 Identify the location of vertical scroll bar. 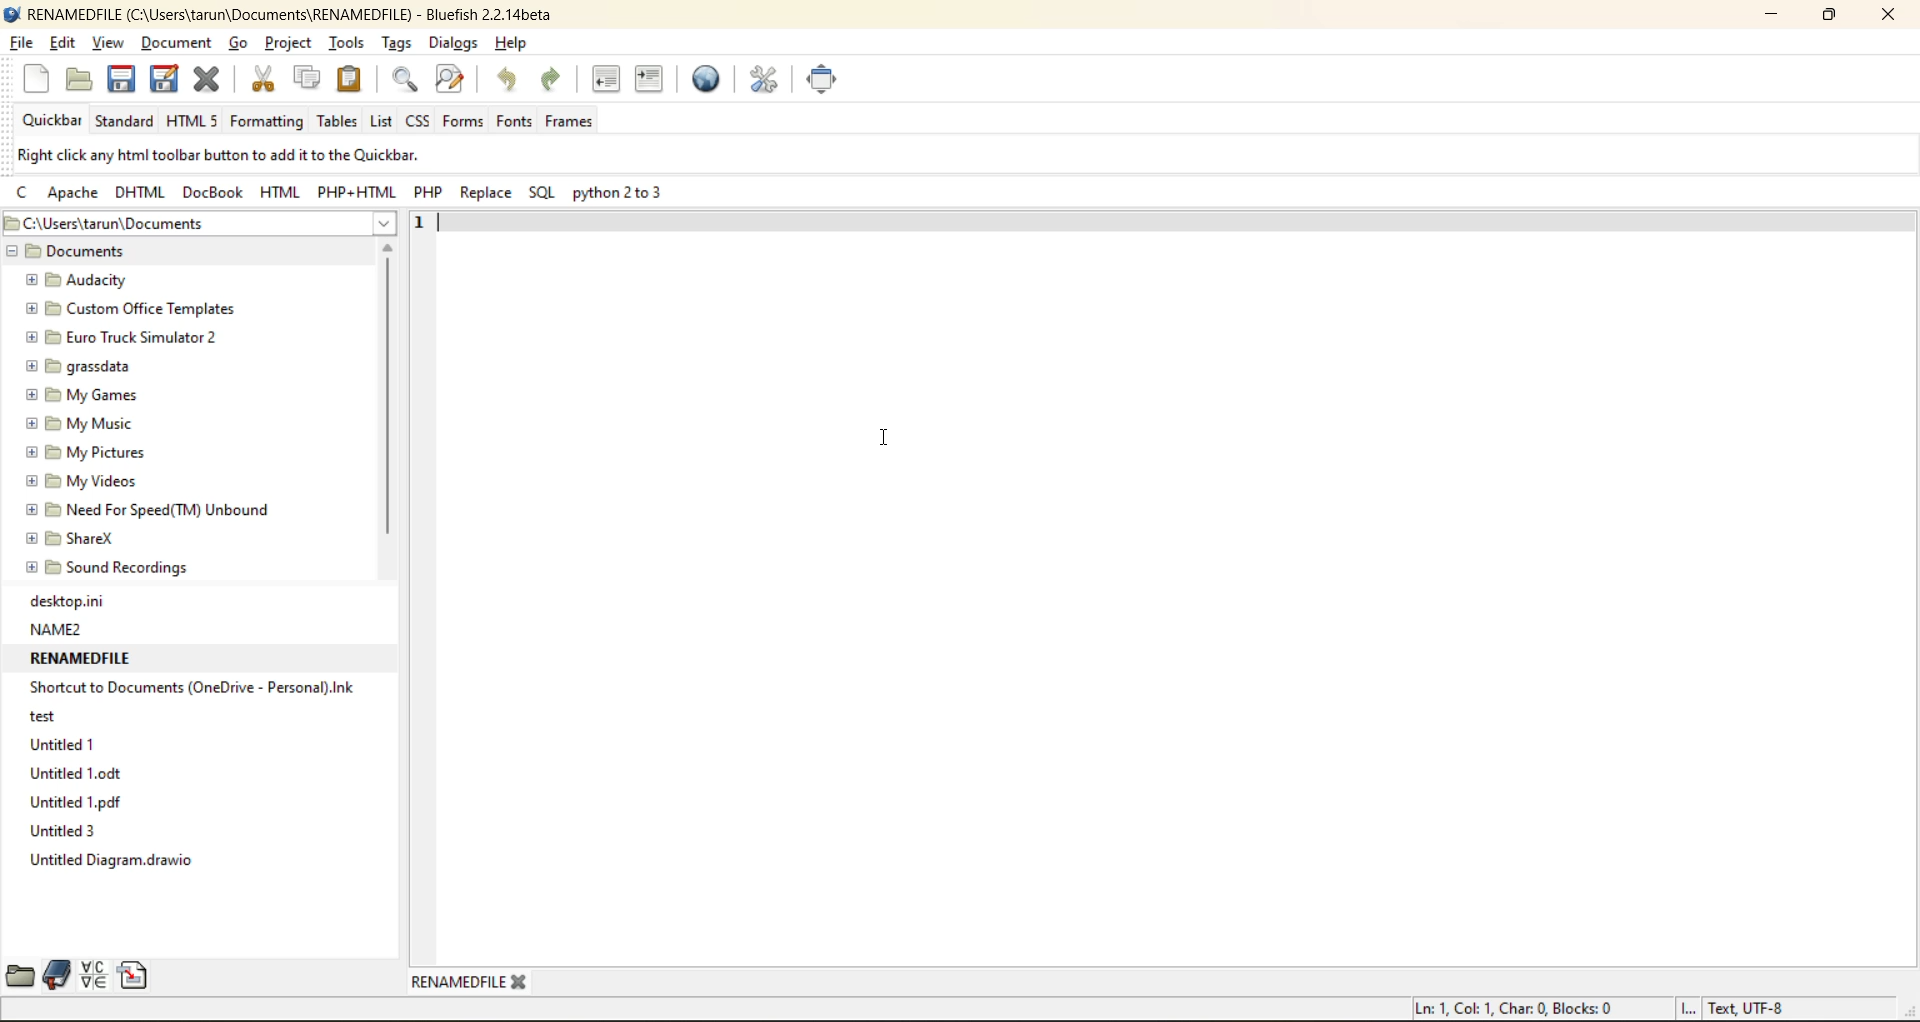
(388, 390).